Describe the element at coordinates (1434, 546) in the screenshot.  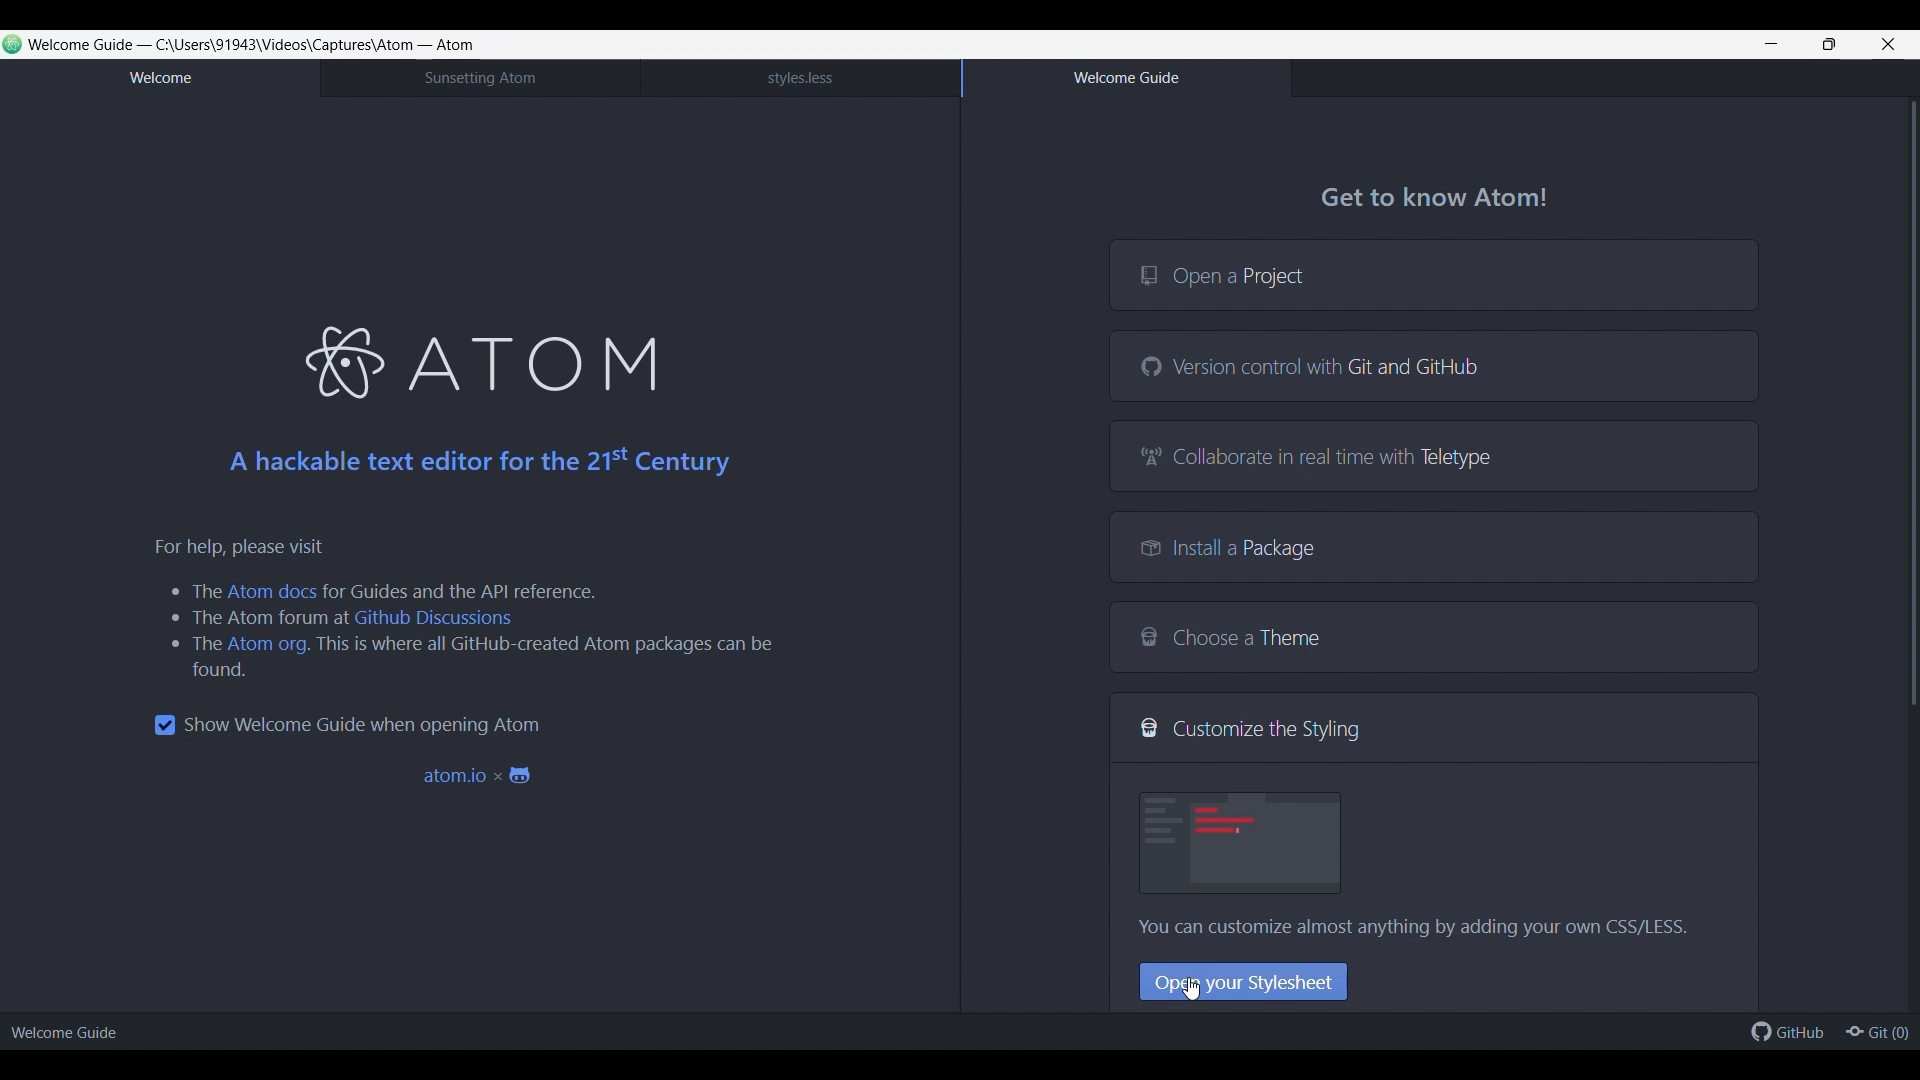
I see `Install a Package` at that location.